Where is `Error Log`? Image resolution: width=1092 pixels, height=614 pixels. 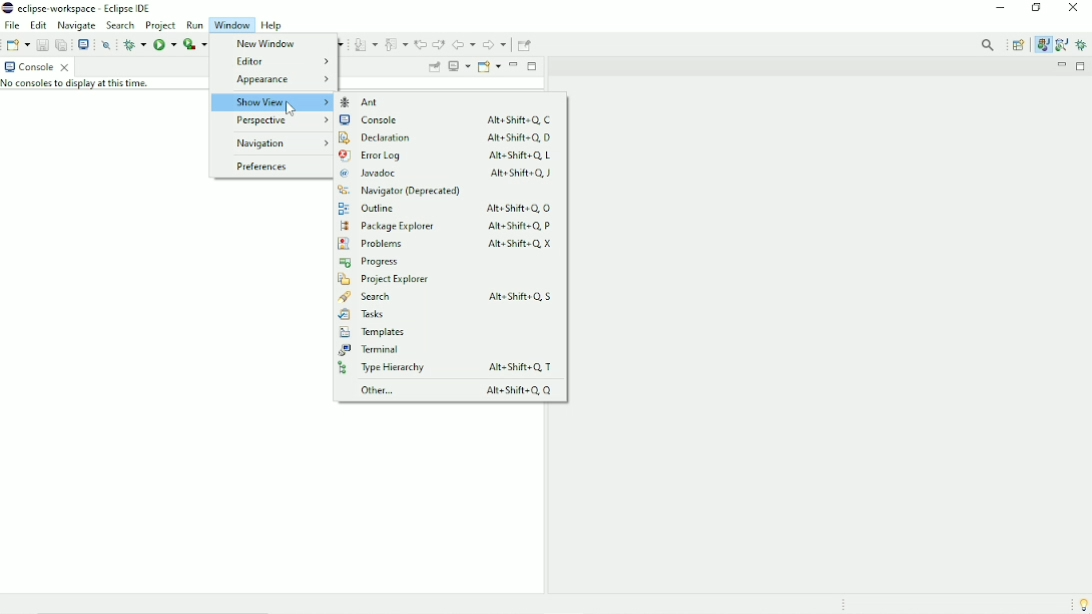
Error Log is located at coordinates (445, 156).